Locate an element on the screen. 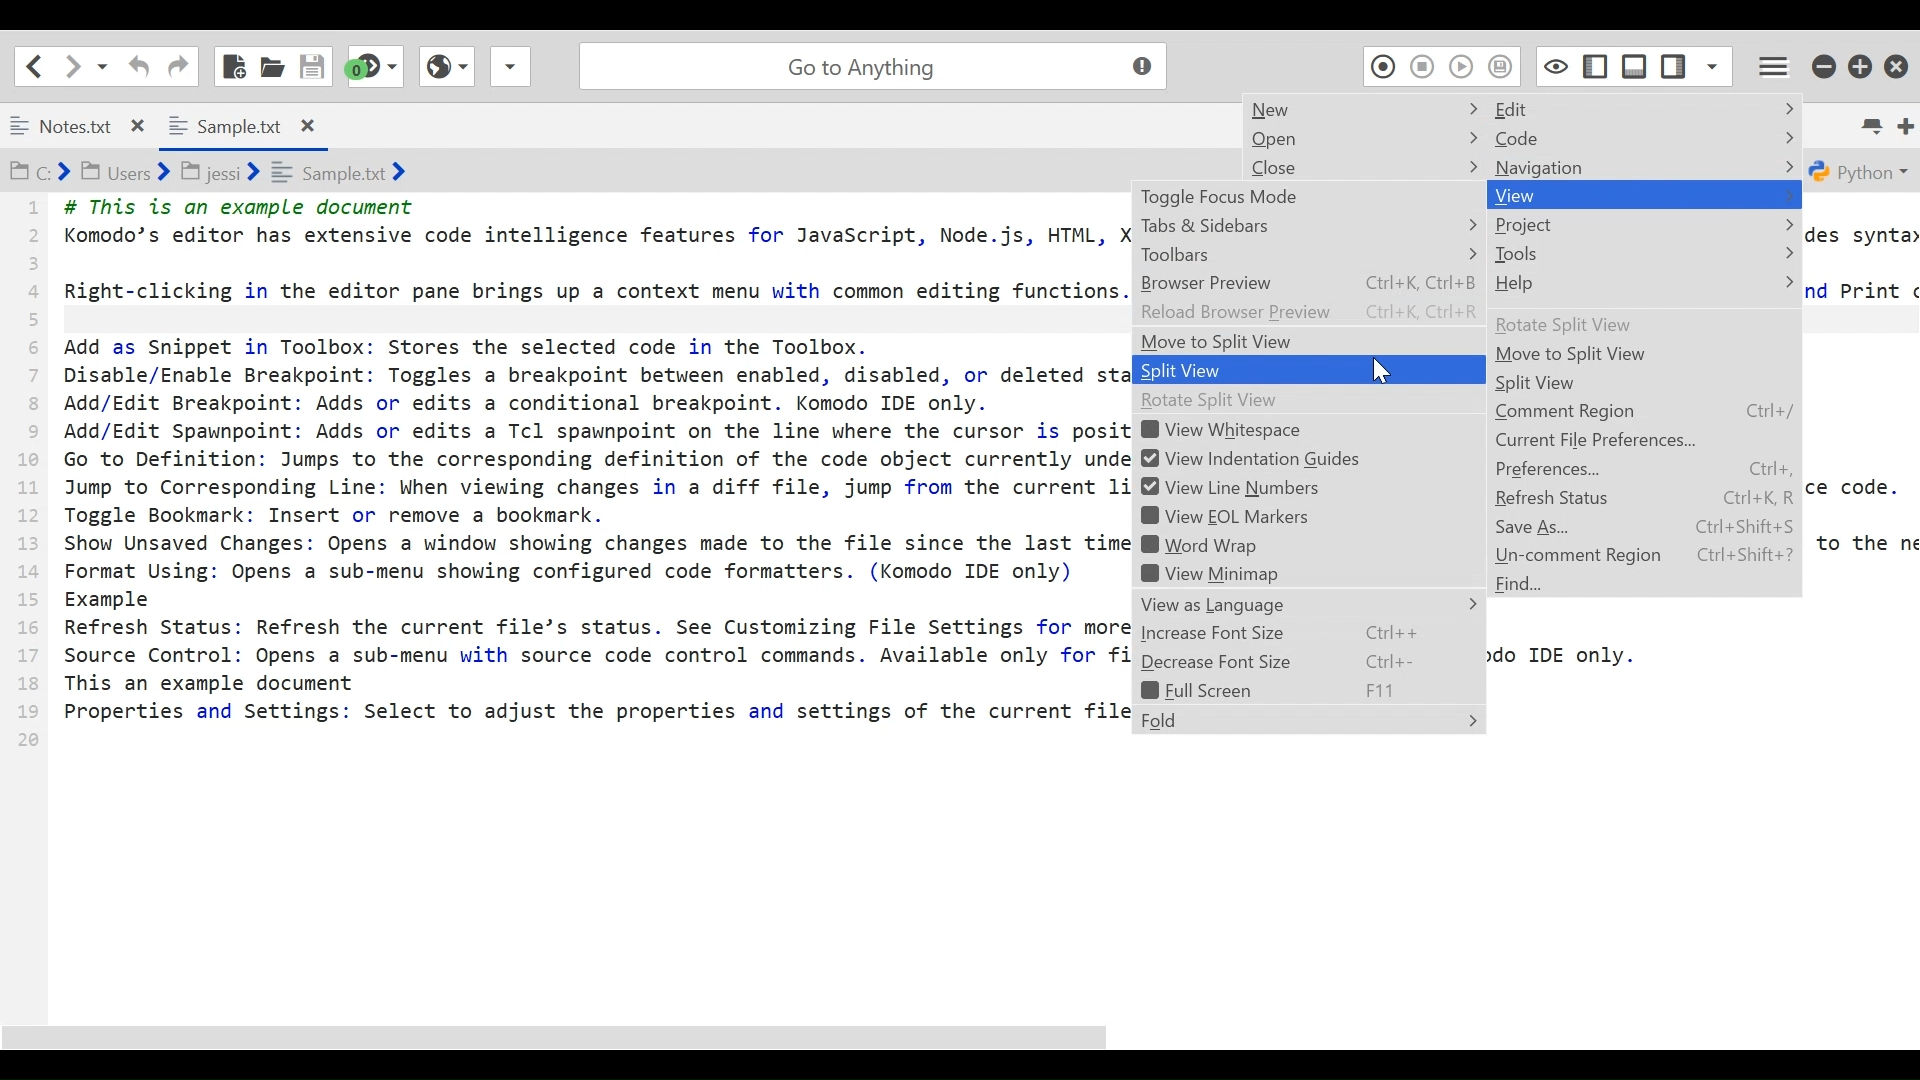 Image resolution: width=1920 pixels, height=1080 pixels. Toggle Focus Mode is located at coordinates (1298, 197).